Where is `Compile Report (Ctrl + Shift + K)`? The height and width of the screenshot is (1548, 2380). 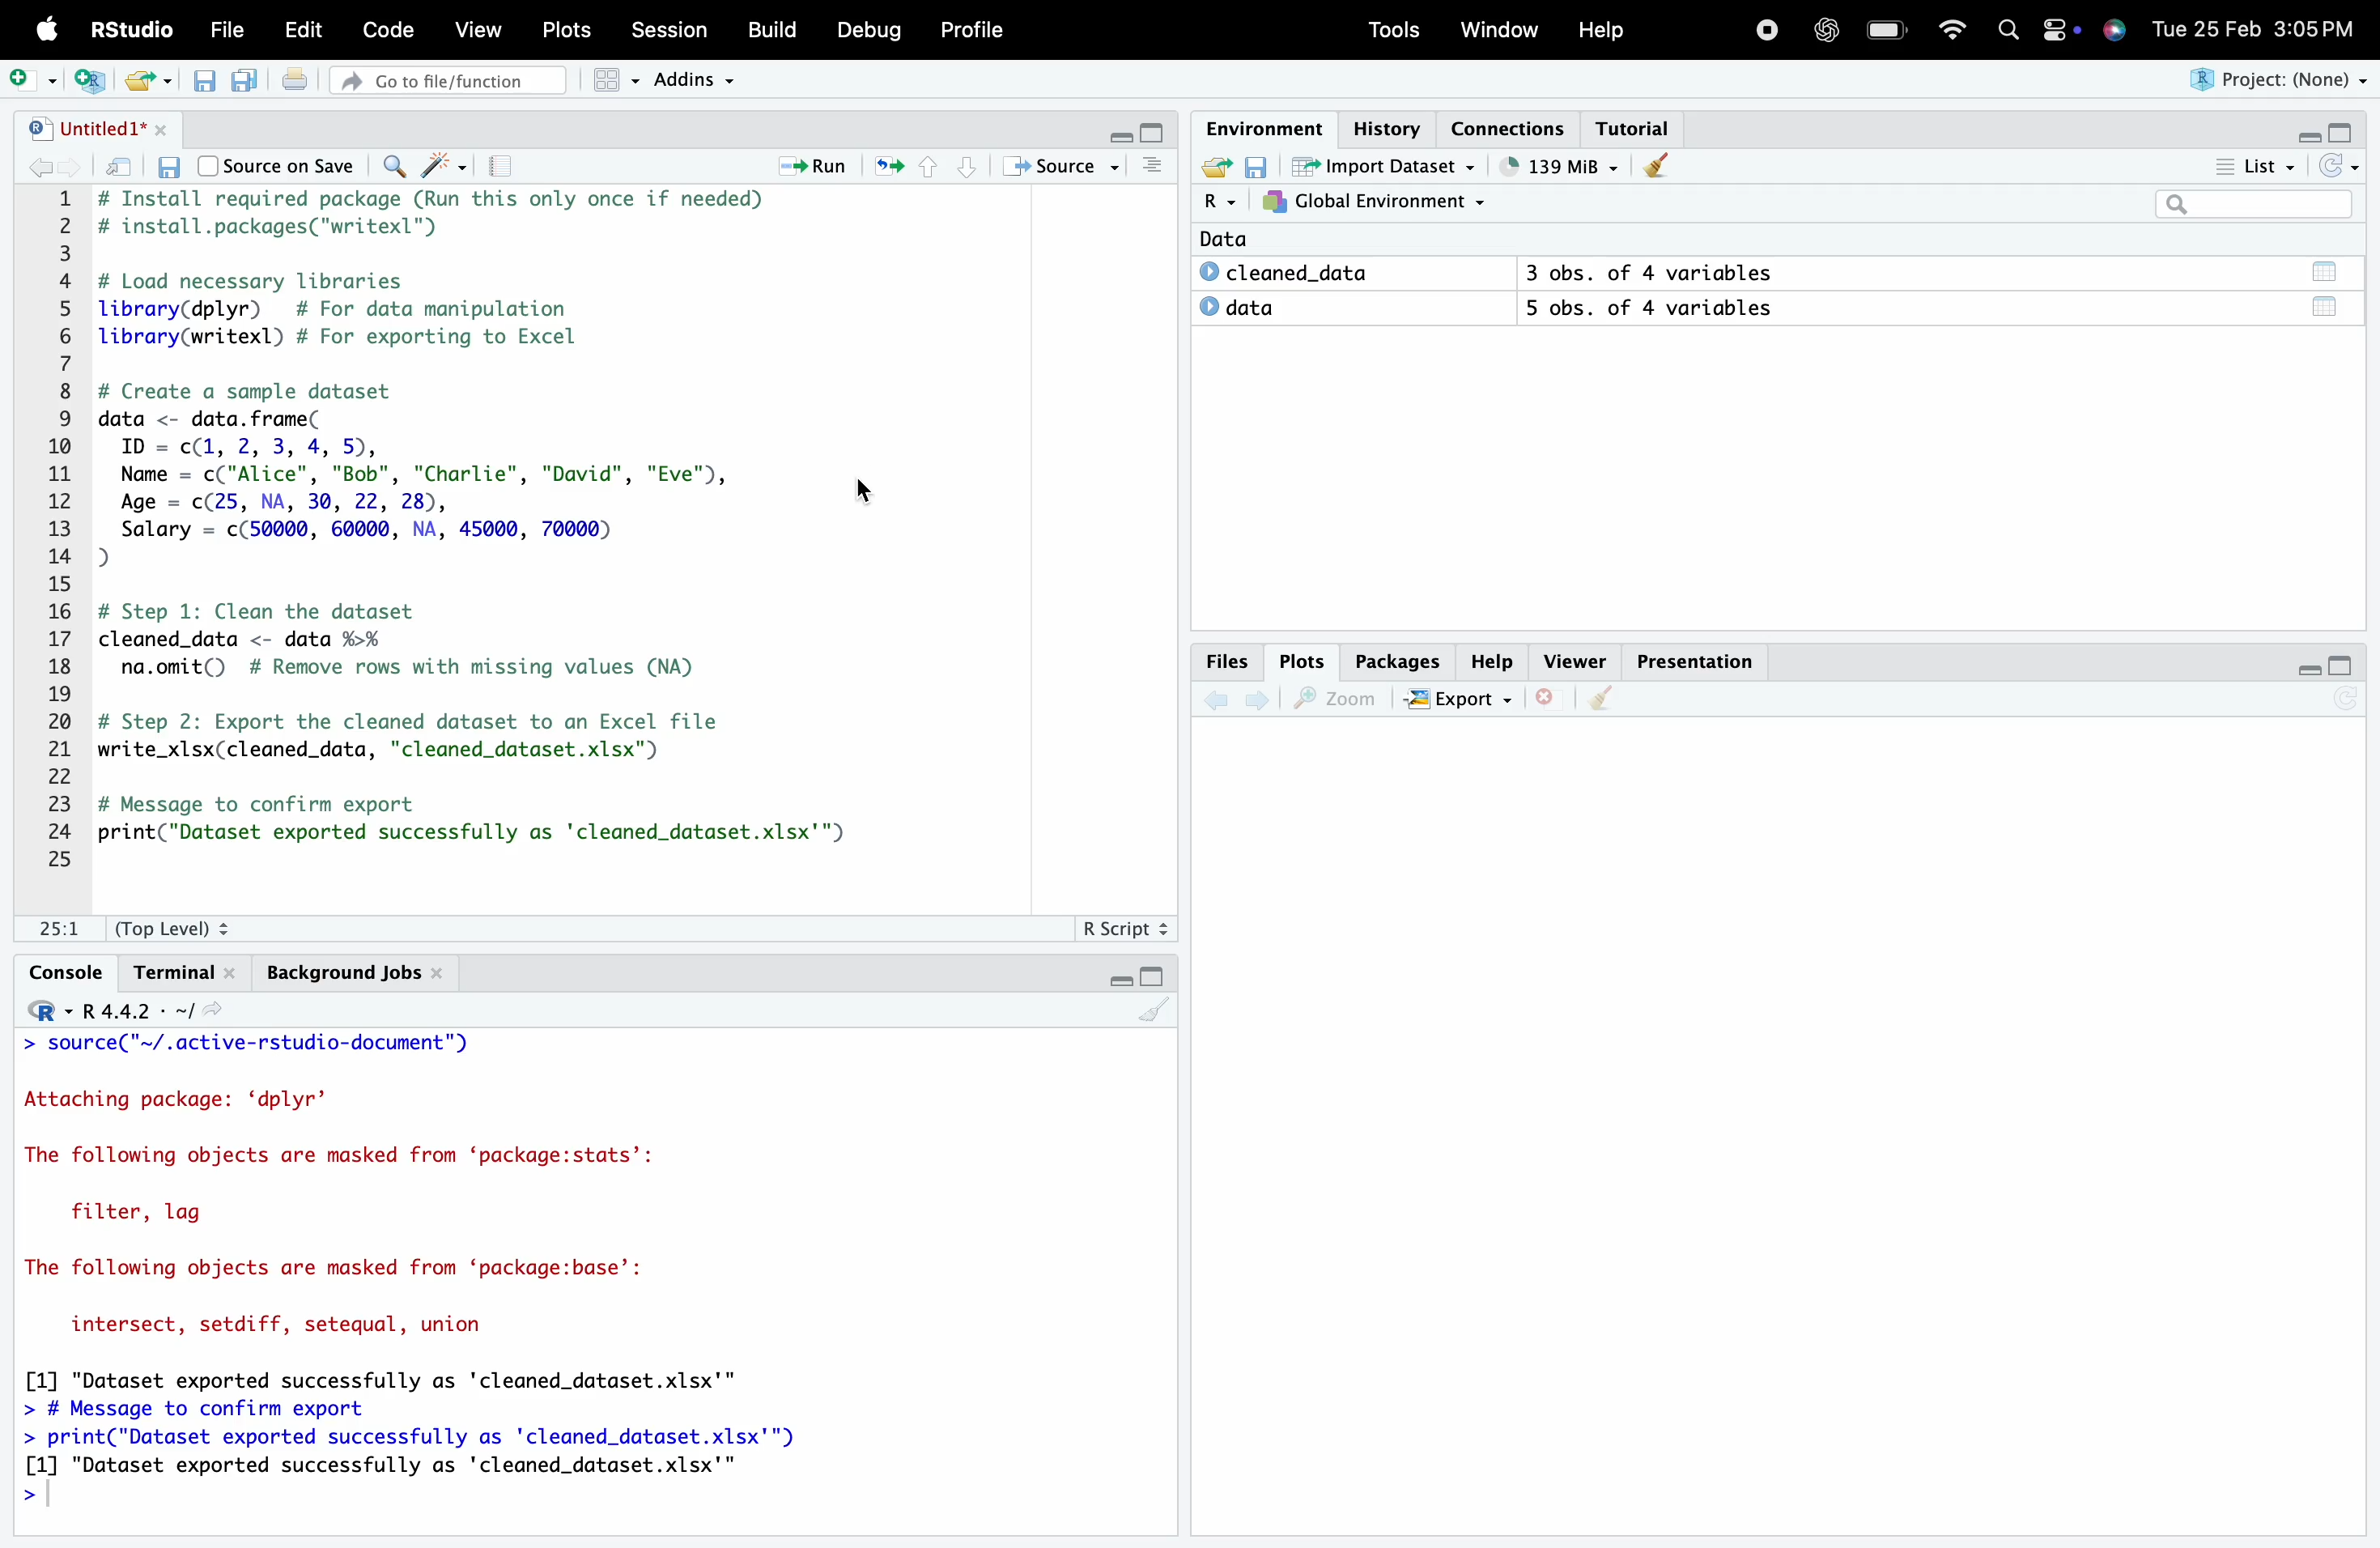 Compile Report (Ctrl + Shift + K) is located at coordinates (499, 165).